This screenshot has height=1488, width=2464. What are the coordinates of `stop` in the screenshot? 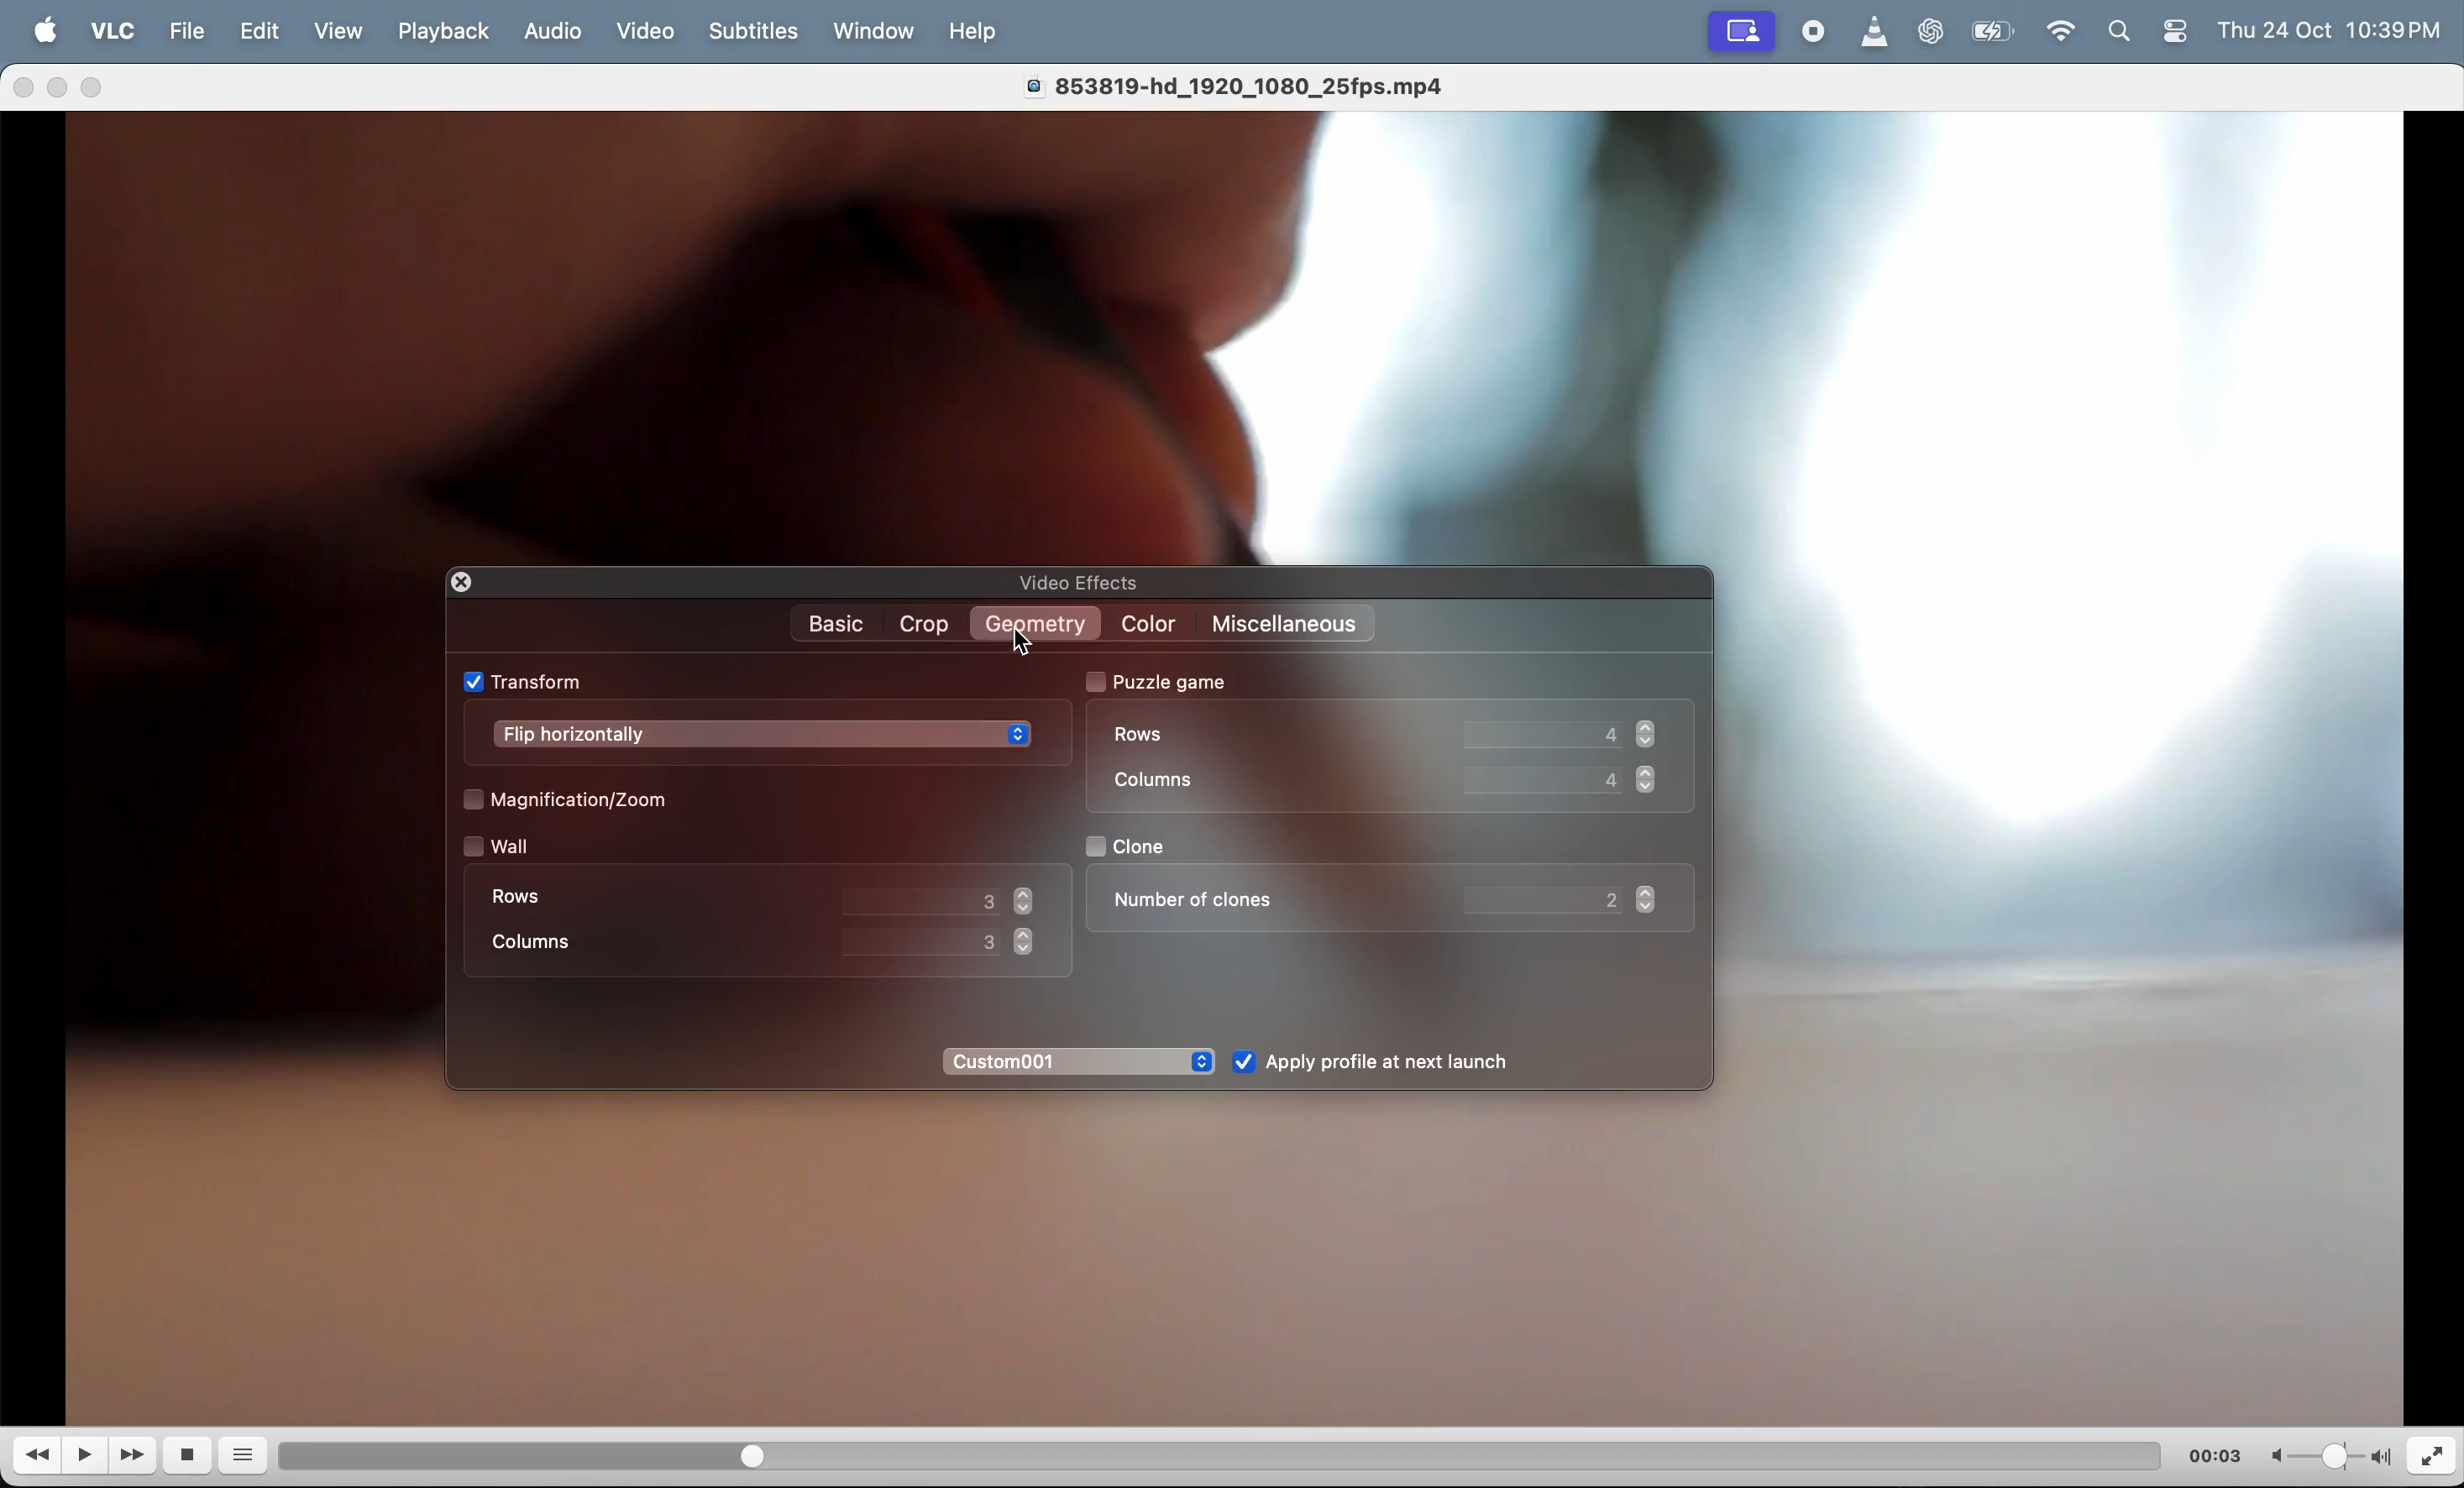 It's located at (193, 1456).